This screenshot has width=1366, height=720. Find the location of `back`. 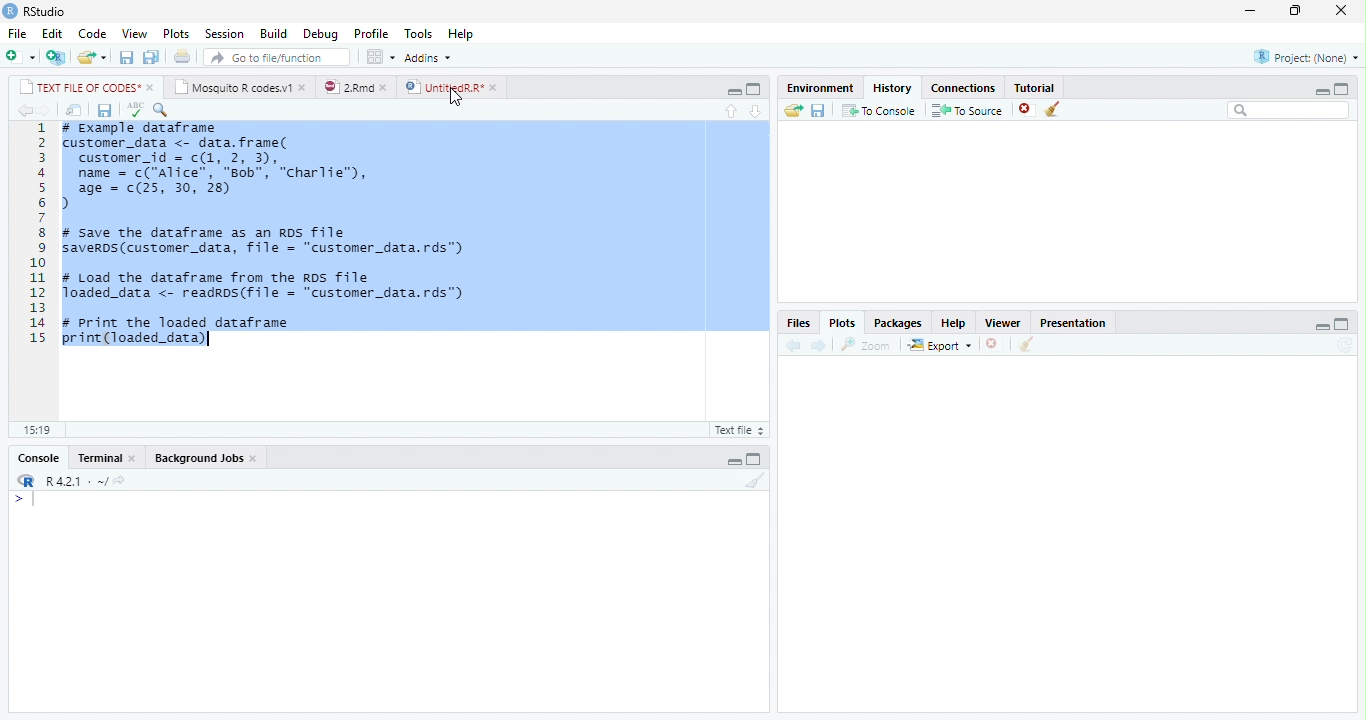

back is located at coordinates (793, 346).